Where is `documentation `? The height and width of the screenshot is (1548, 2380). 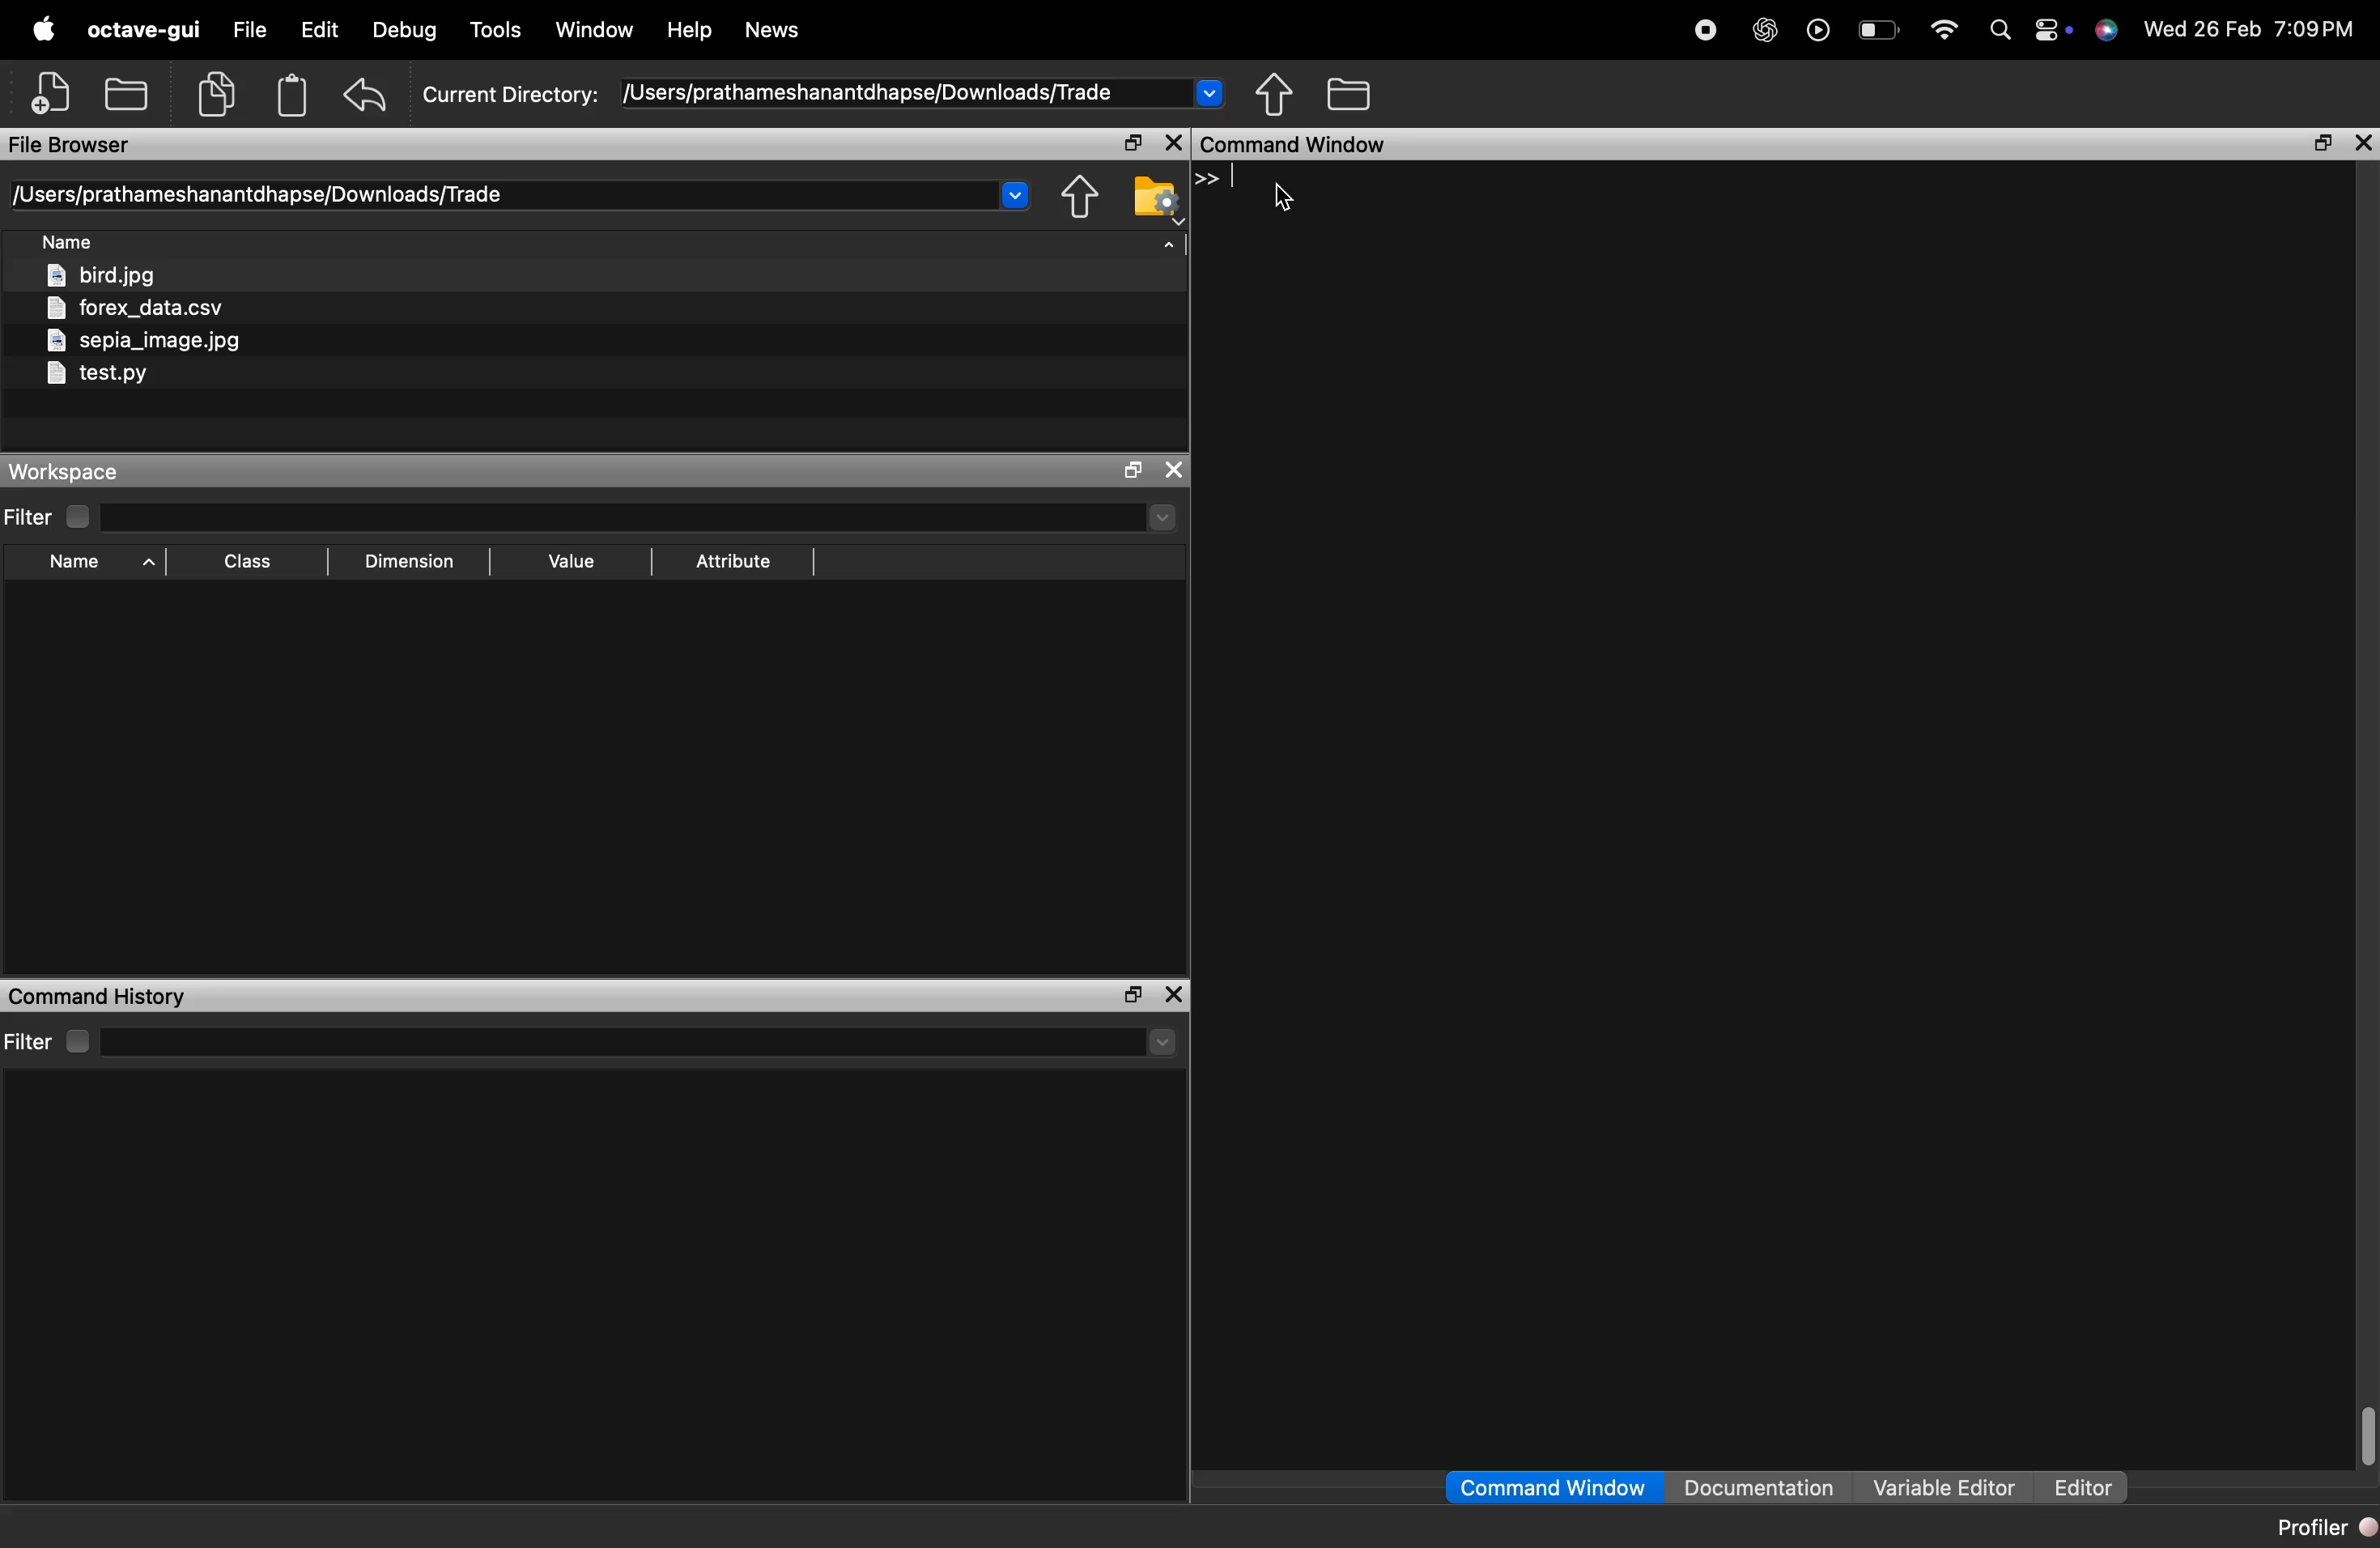 documentation  is located at coordinates (1761, 1486).